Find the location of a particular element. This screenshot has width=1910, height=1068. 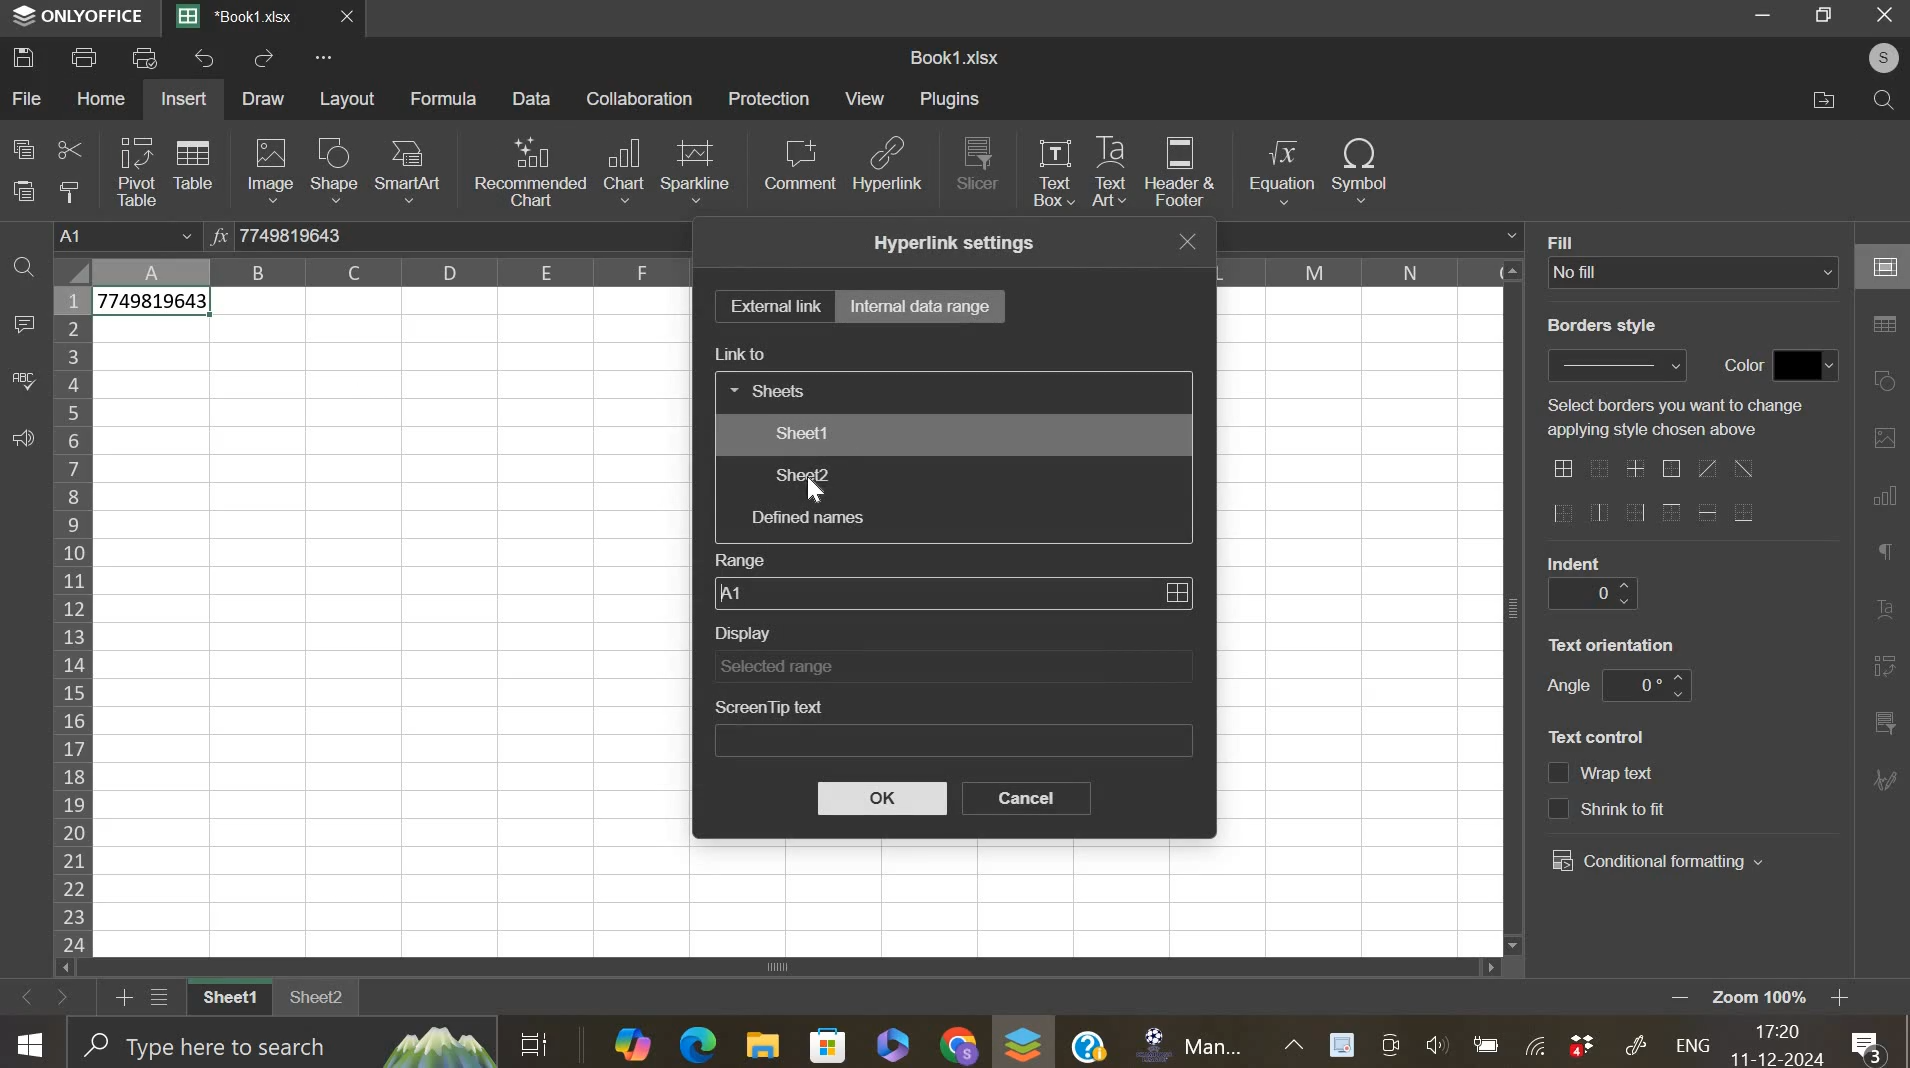

internal data range is located at coordinates (922, 304).